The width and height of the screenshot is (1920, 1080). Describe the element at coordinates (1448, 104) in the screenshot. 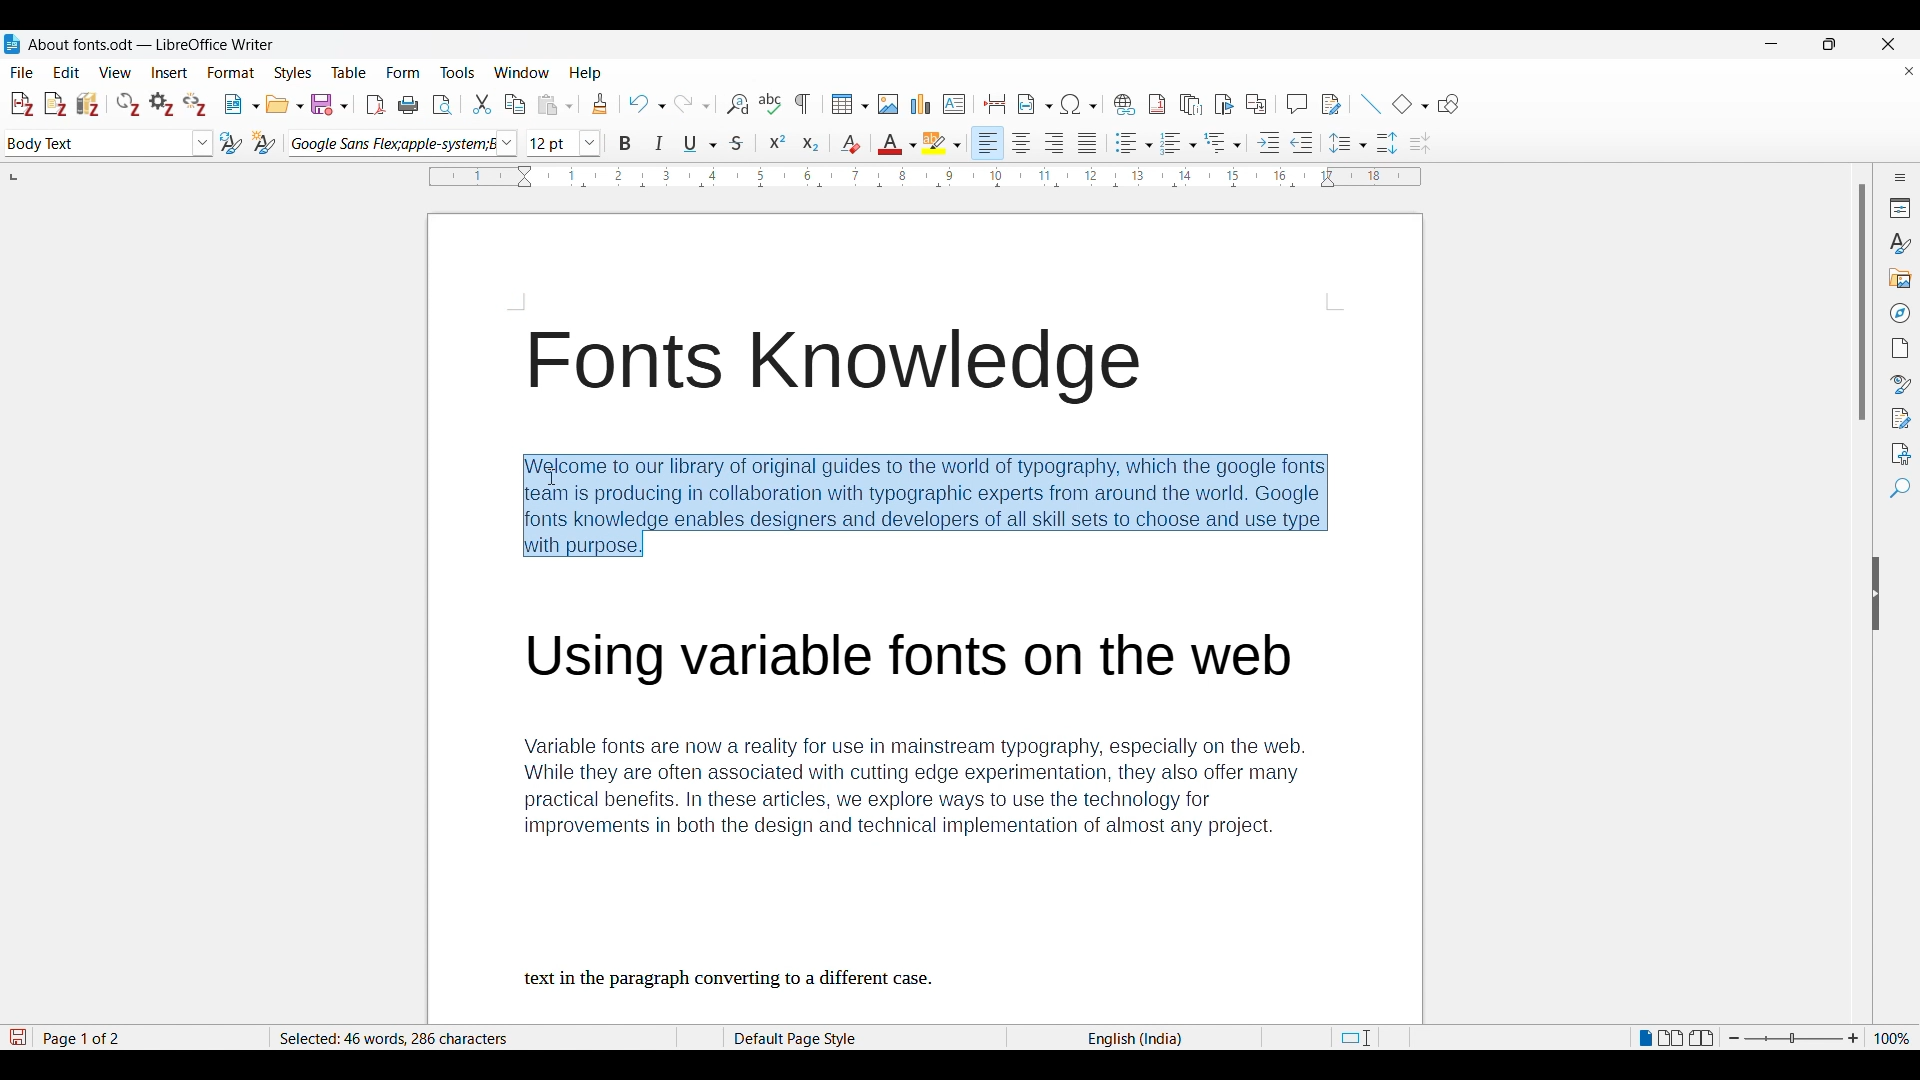

I see `Show draw functions` at that location.